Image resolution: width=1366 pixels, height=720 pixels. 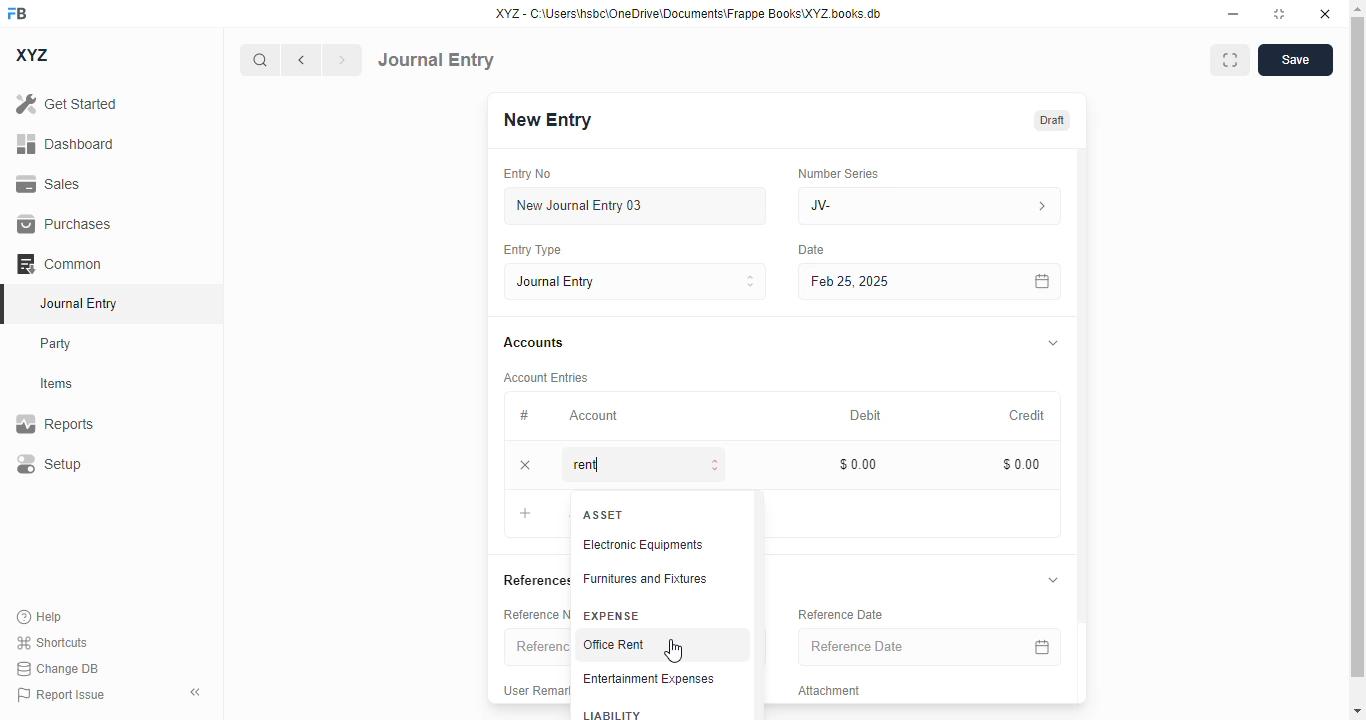 What do you see at coordinates (58, 668) in the screenshot?
I see `change DB` at bounding box center [58, 668].